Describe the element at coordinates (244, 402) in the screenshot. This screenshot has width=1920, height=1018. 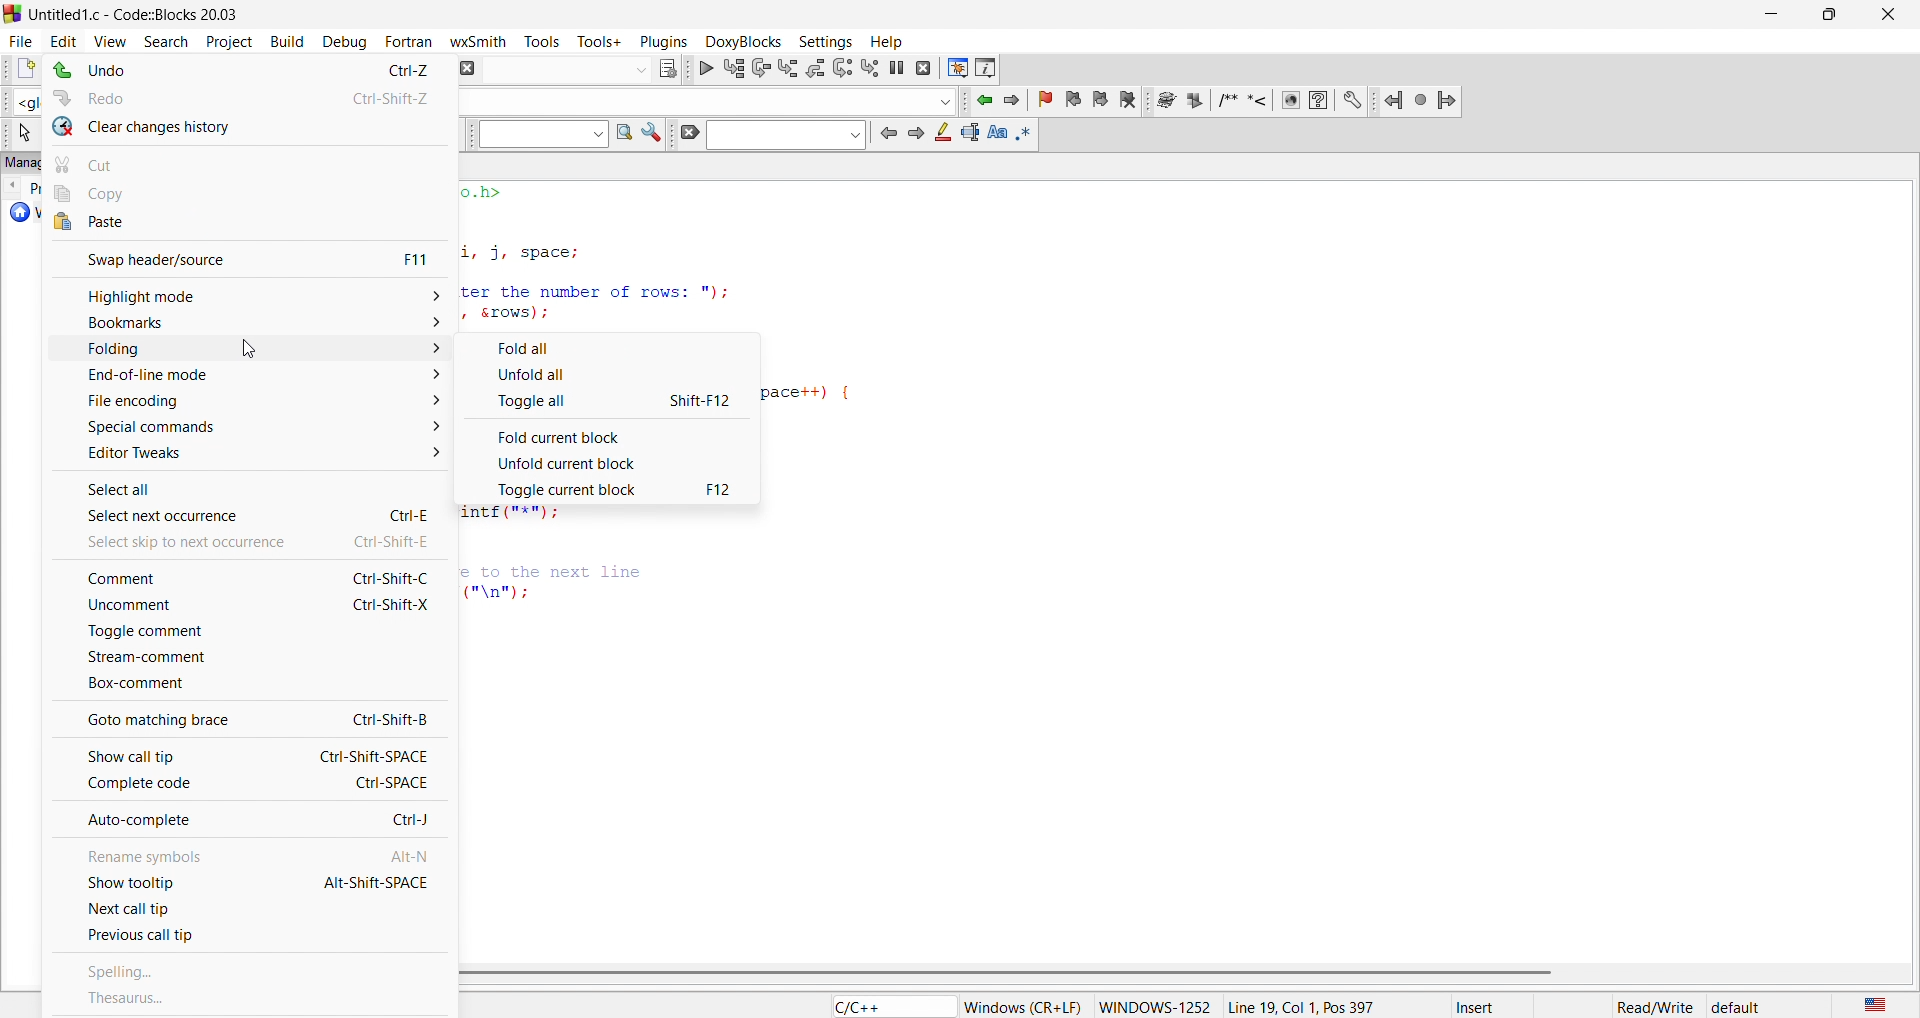
I see `file encoding` at that location.